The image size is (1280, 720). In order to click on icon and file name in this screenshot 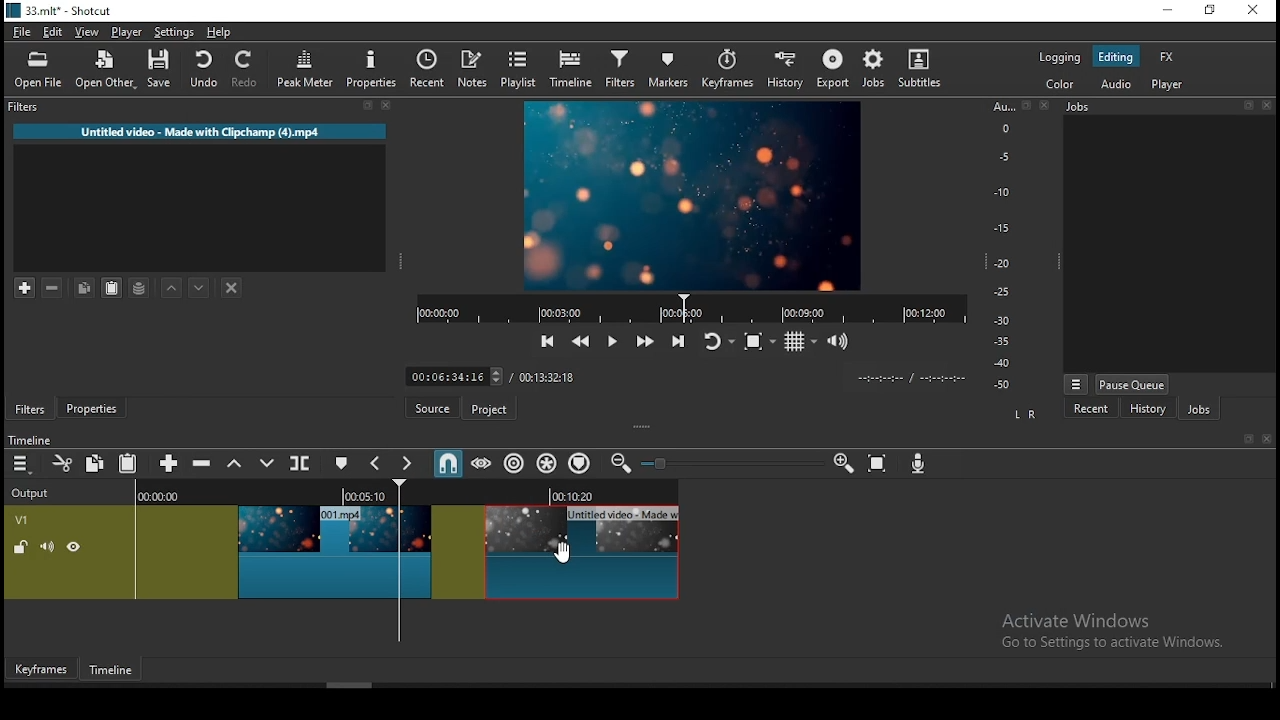, I will do `click(62, 13)`.